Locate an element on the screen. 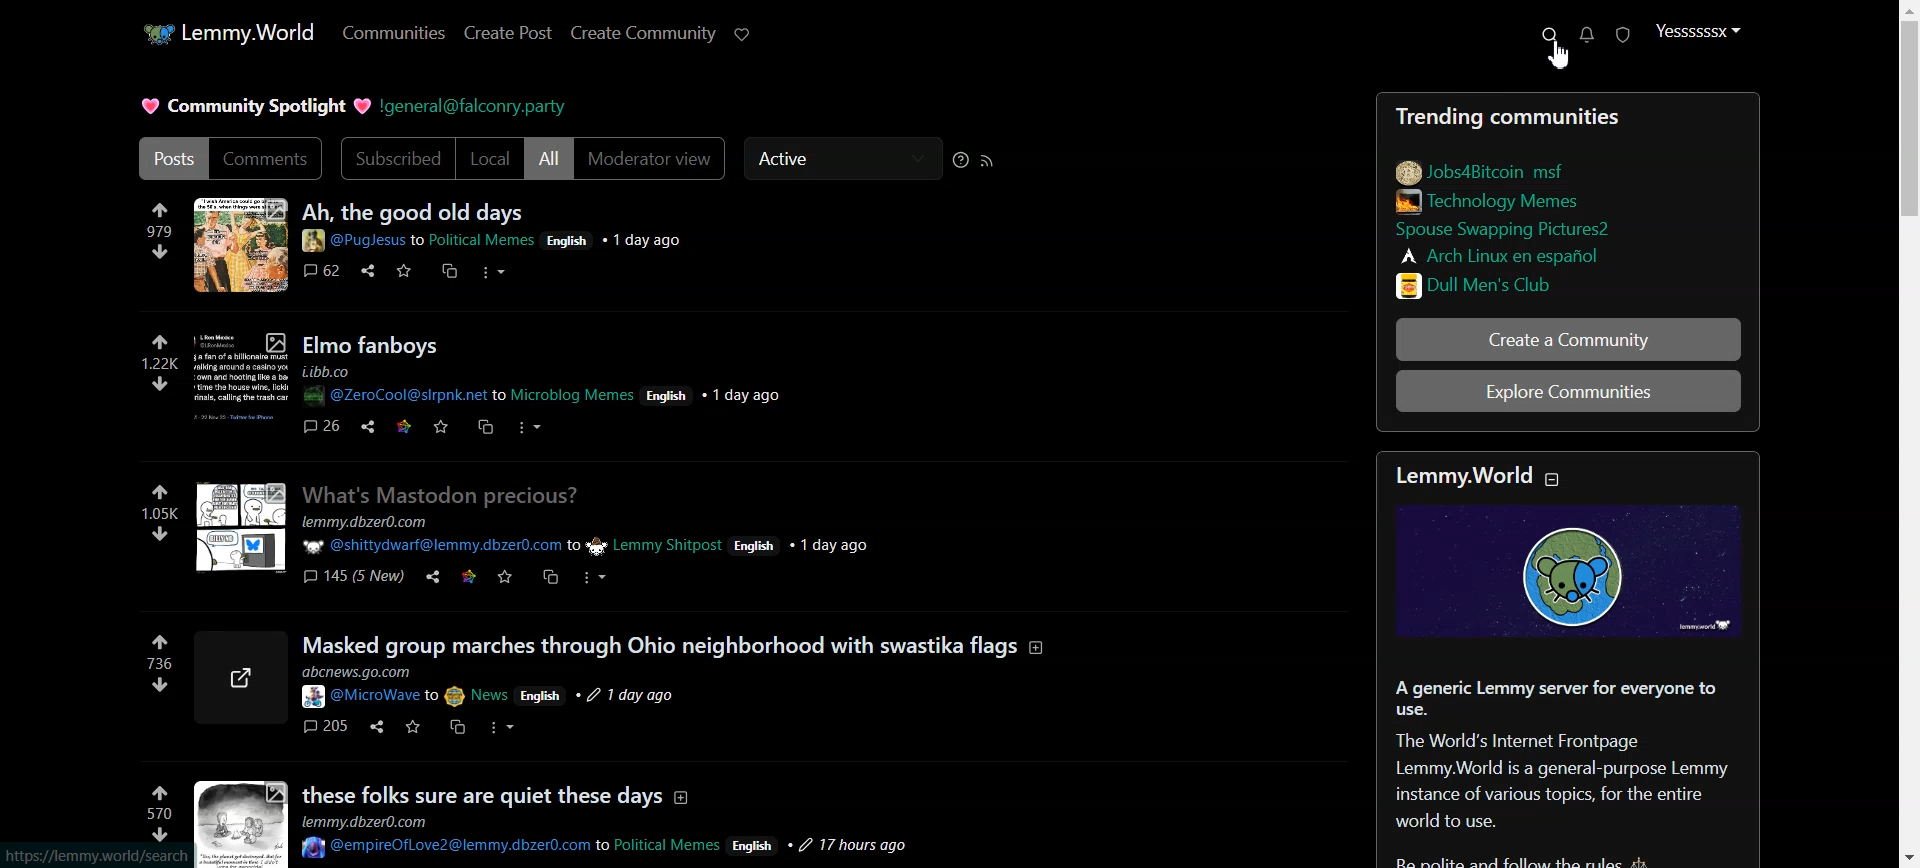  Vertical scroll bar is located at coordinates (1908, 434).